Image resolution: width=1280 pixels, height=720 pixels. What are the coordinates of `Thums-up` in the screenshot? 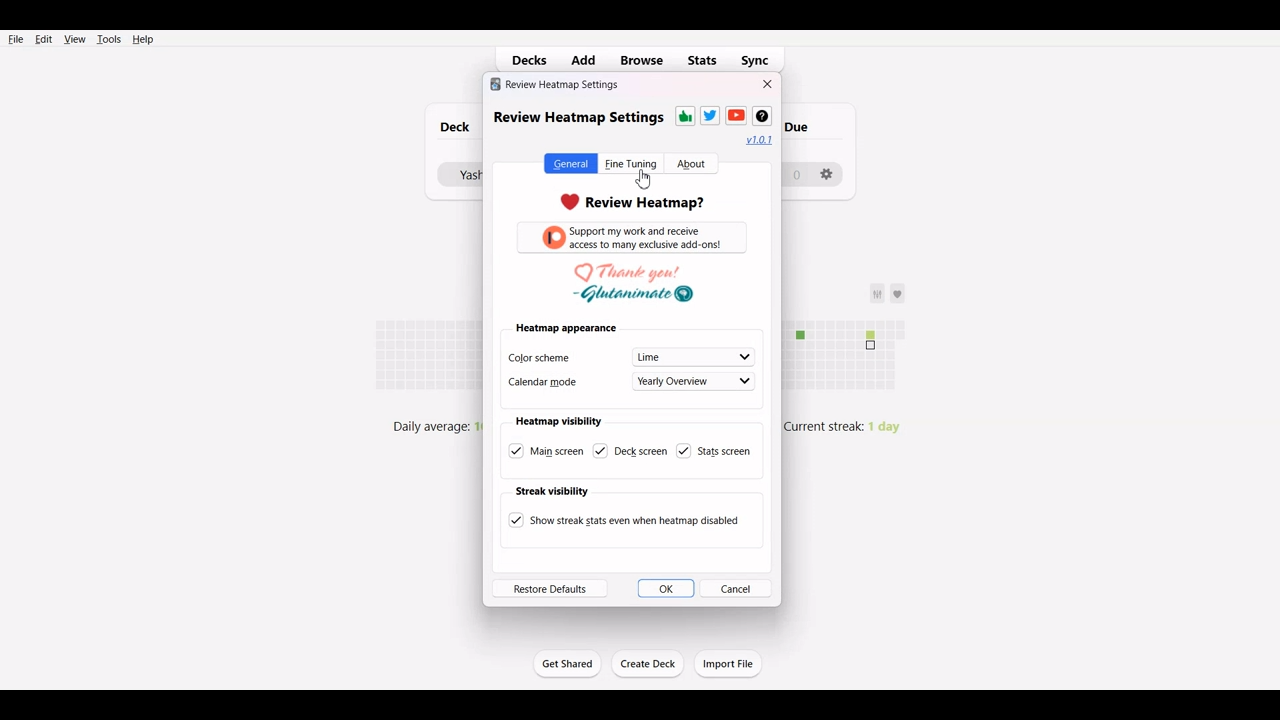 It's located at (684, 116).